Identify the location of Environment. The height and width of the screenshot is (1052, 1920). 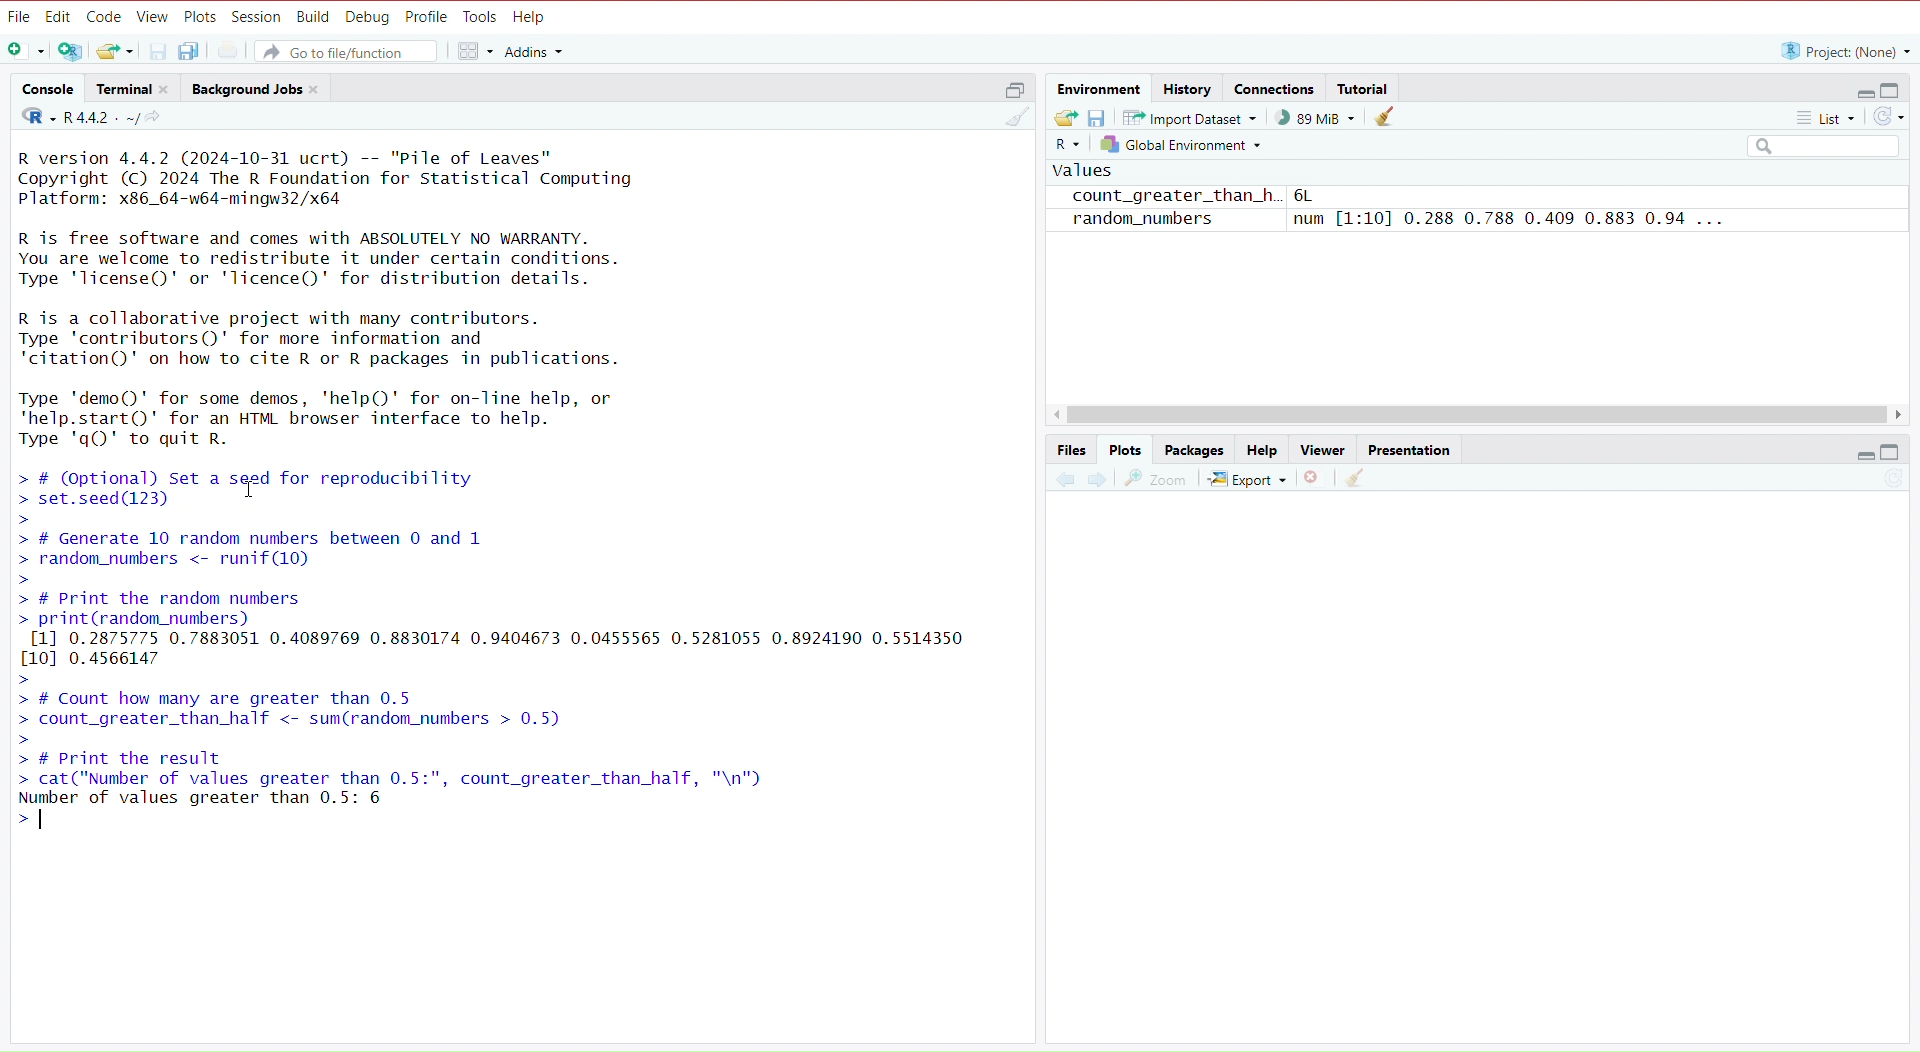
(1100, 87).